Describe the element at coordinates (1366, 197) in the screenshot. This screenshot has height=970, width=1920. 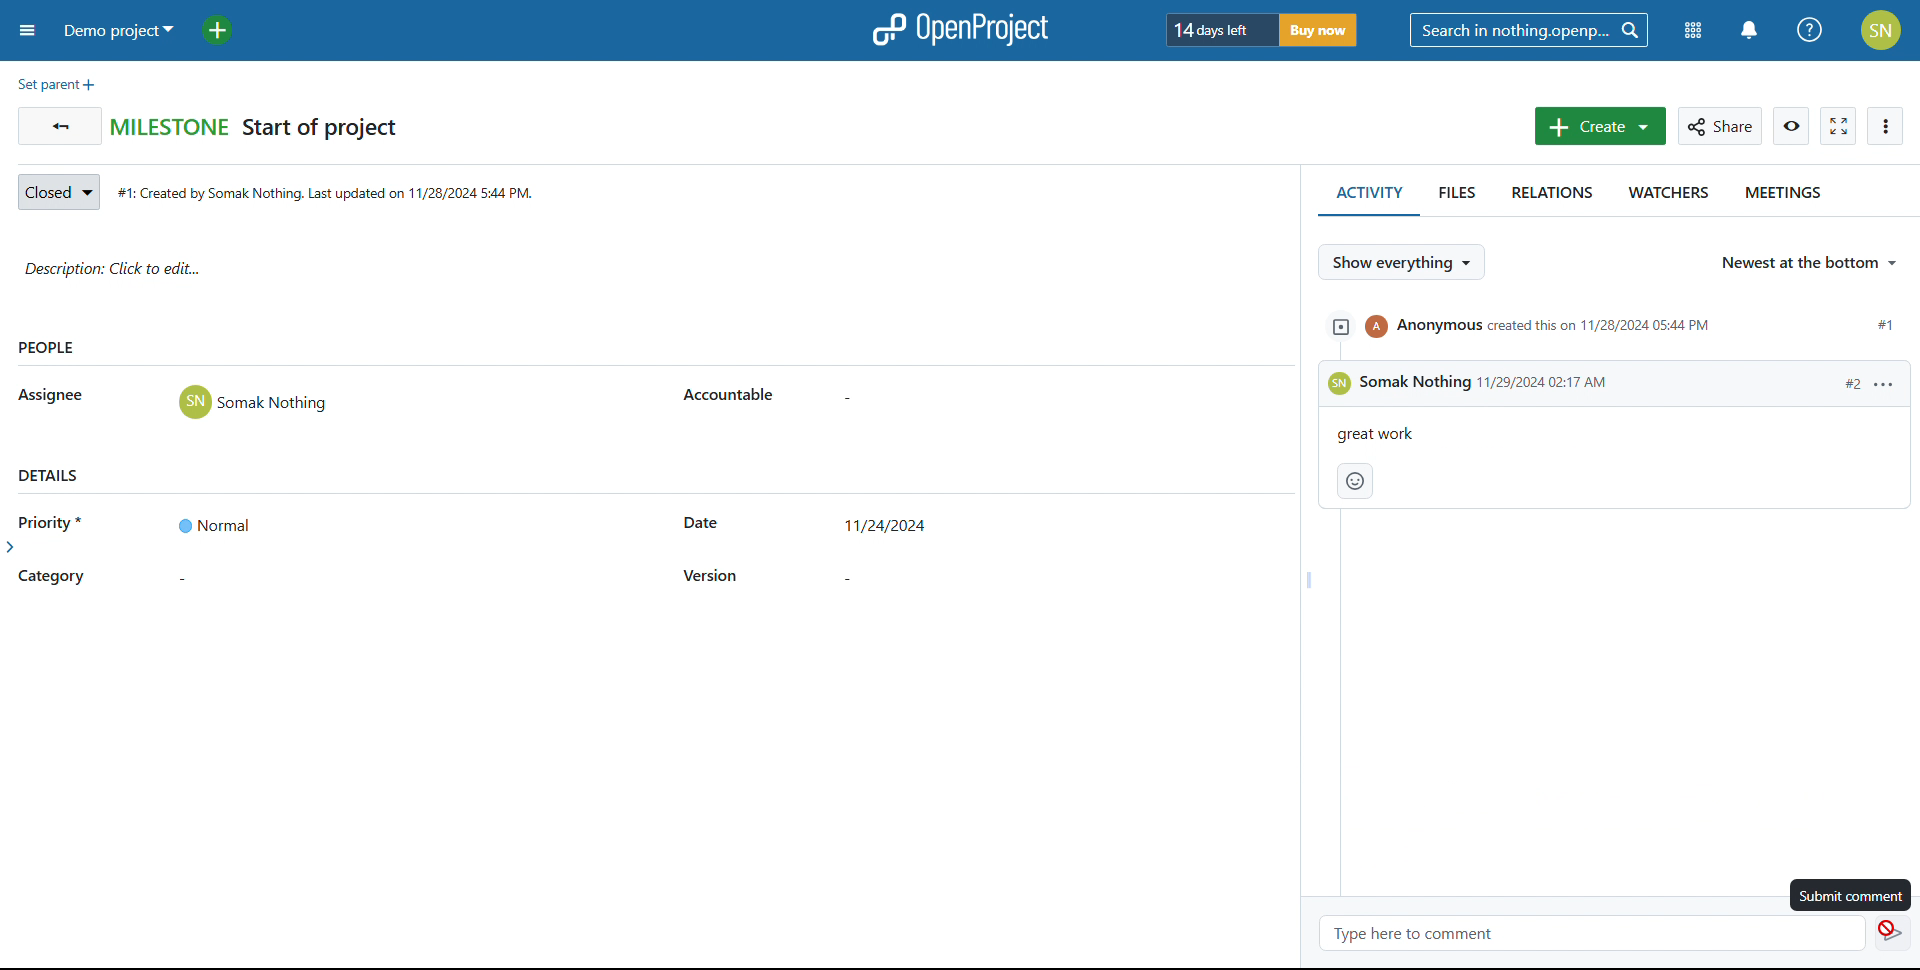
I see `activity` at that location.